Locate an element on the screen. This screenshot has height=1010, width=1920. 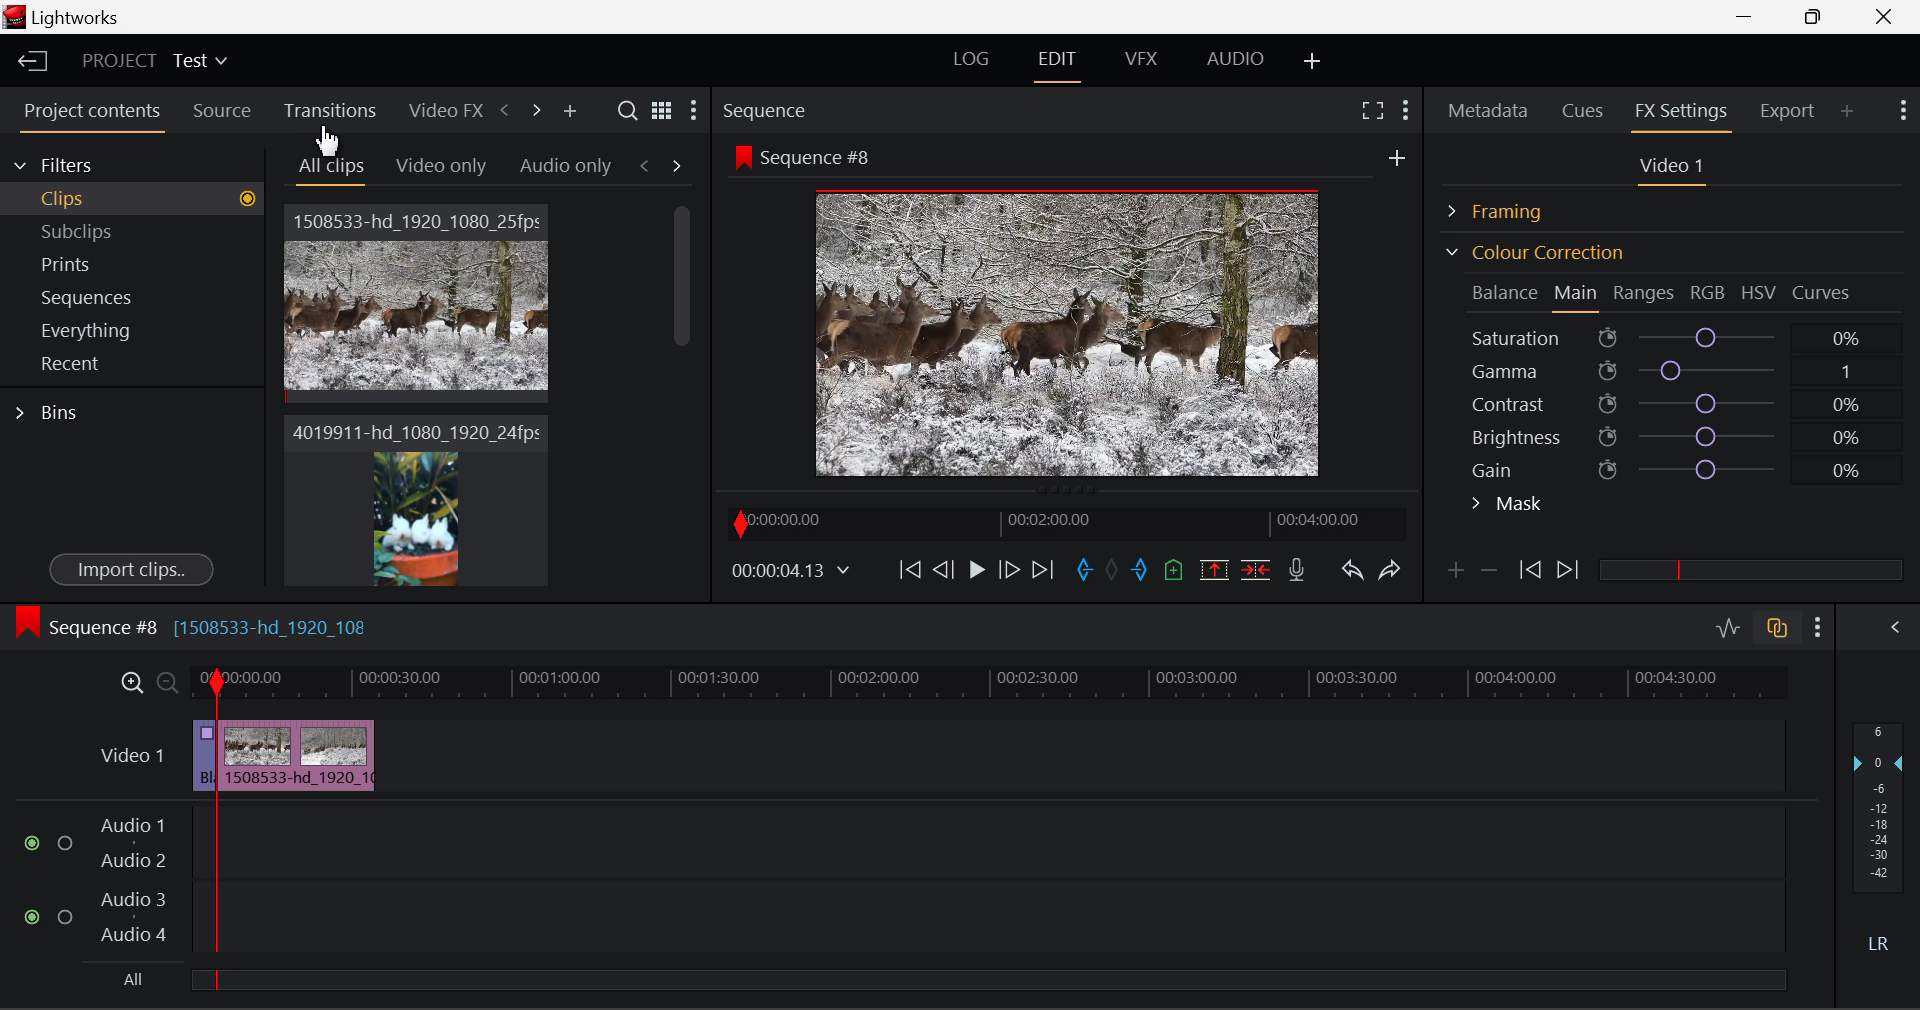
Import clips is located at coordinates (131, 571).